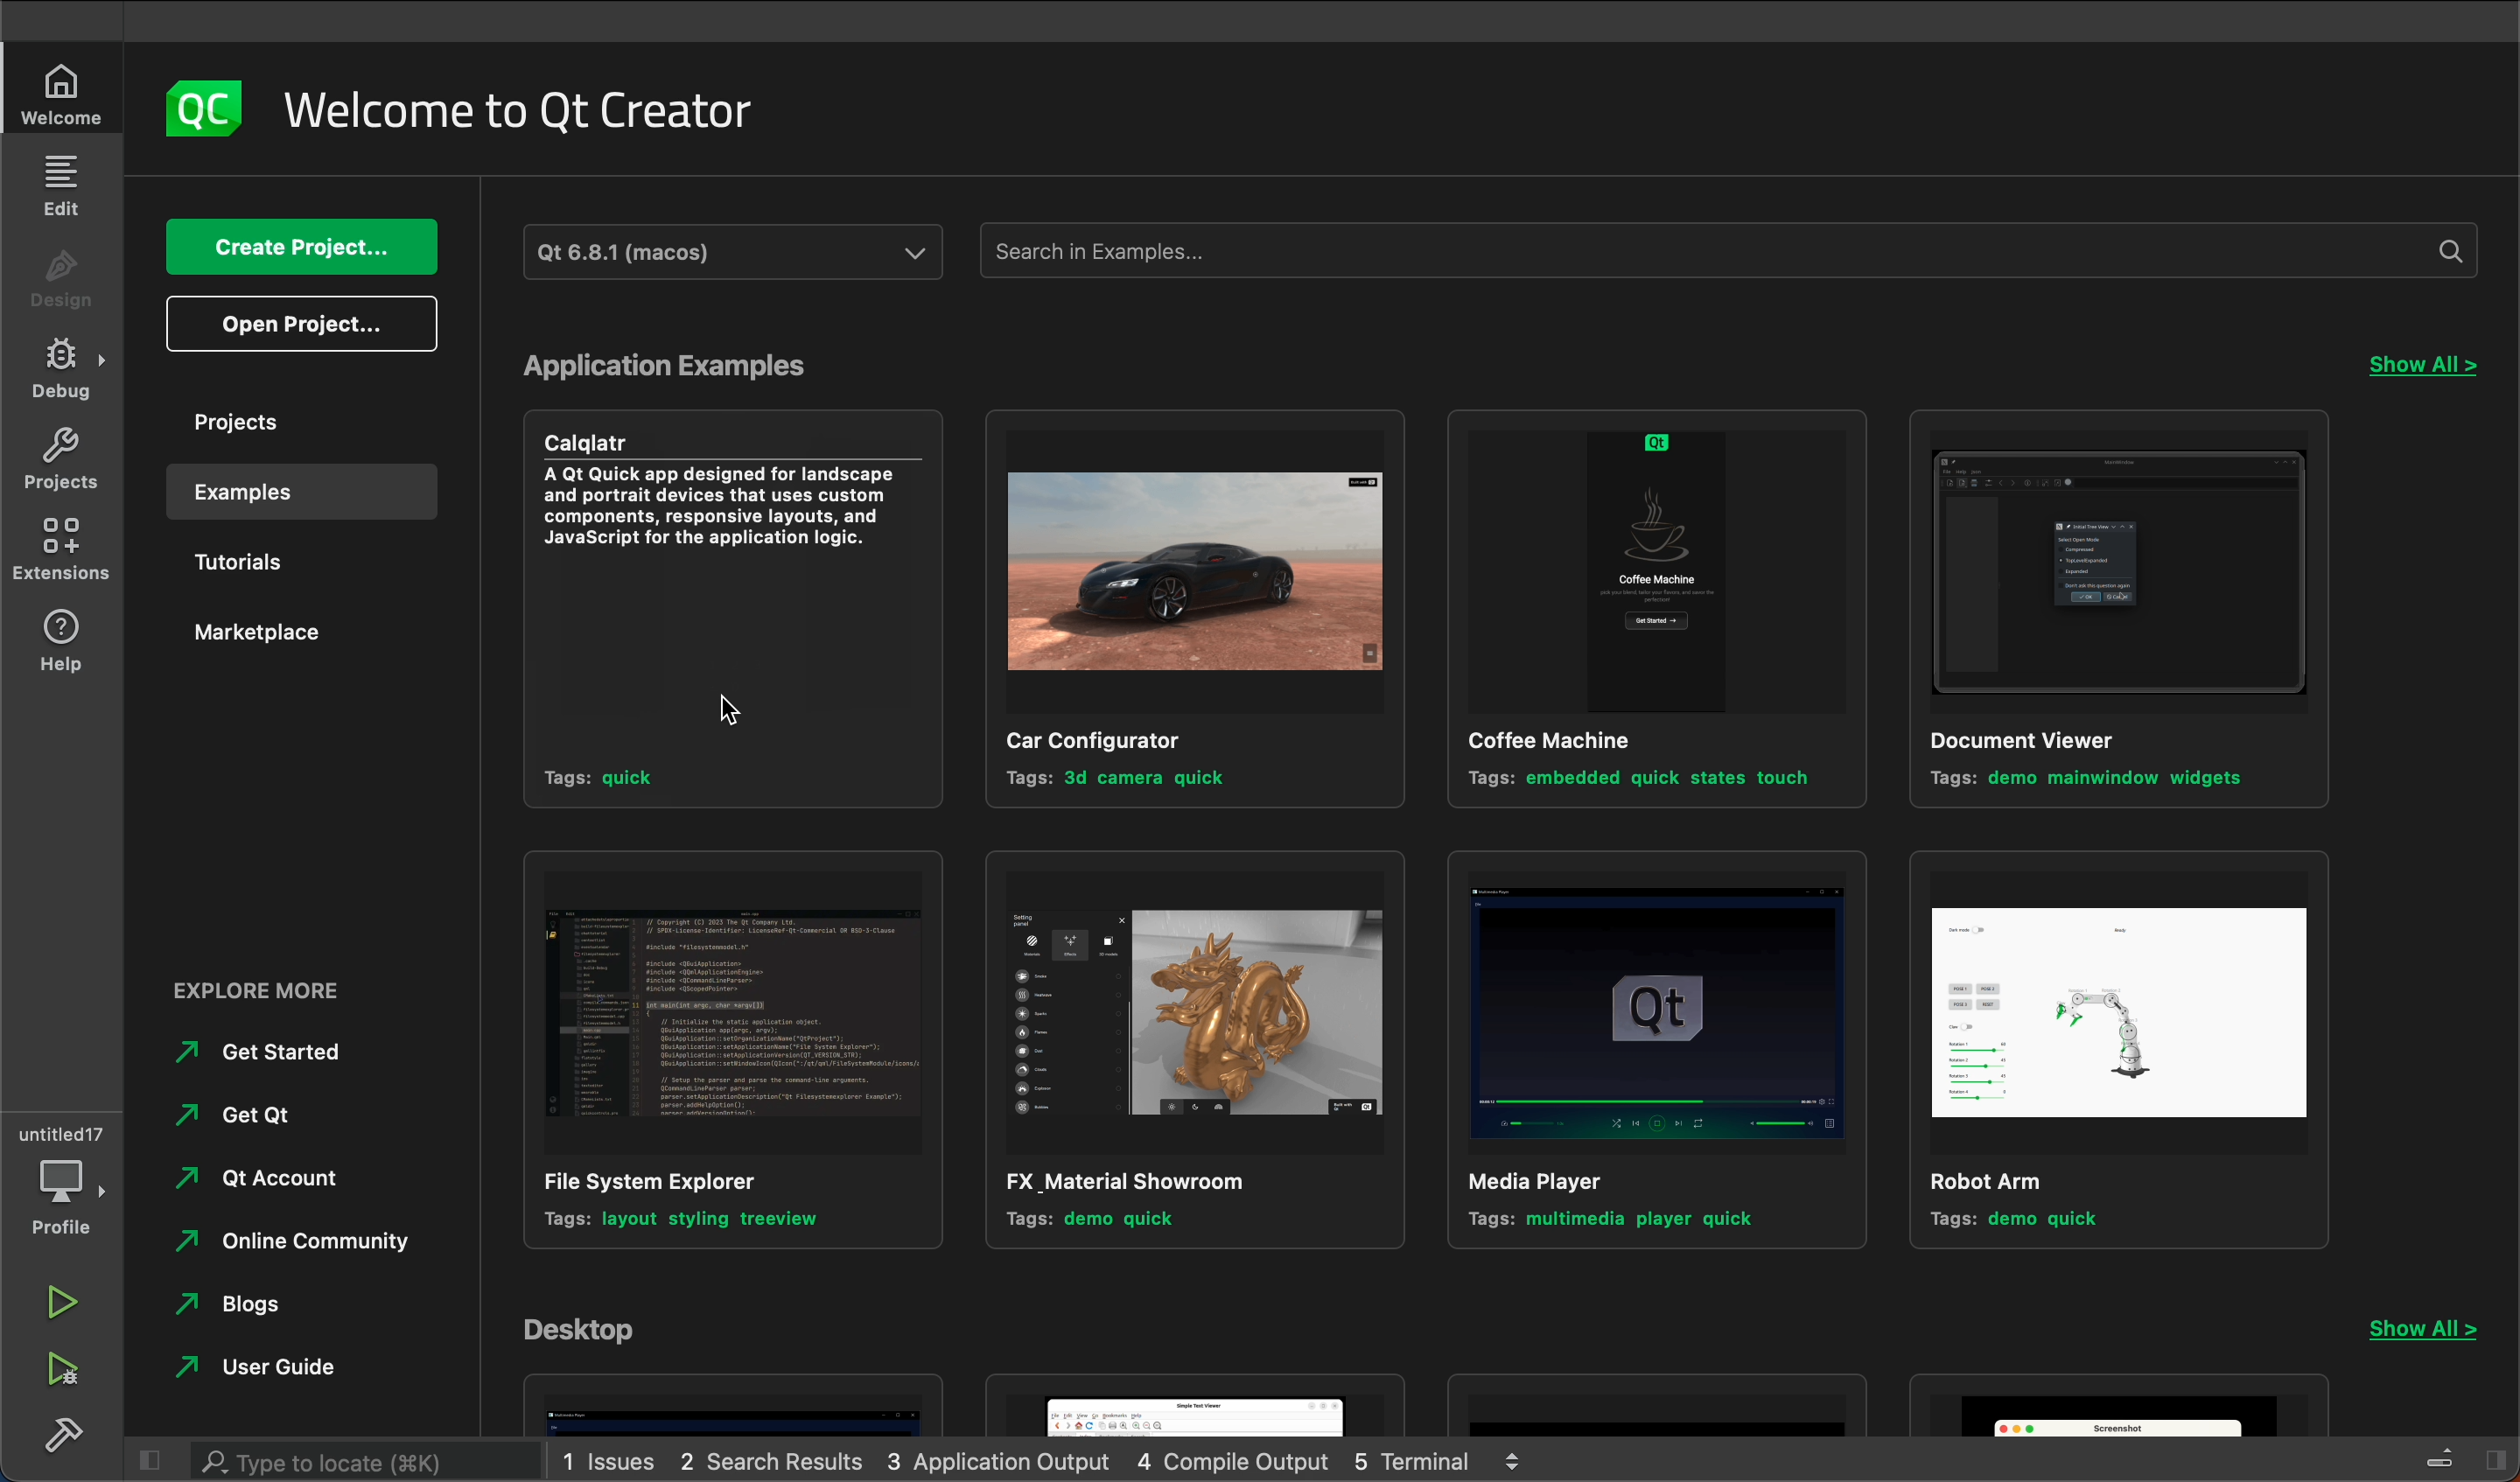 The height and width of the screenshot is (1482, 2520). What do you see at coordinates (369, 1462) in the screenshot?
I see `search` at bounding box center [369, 1462].